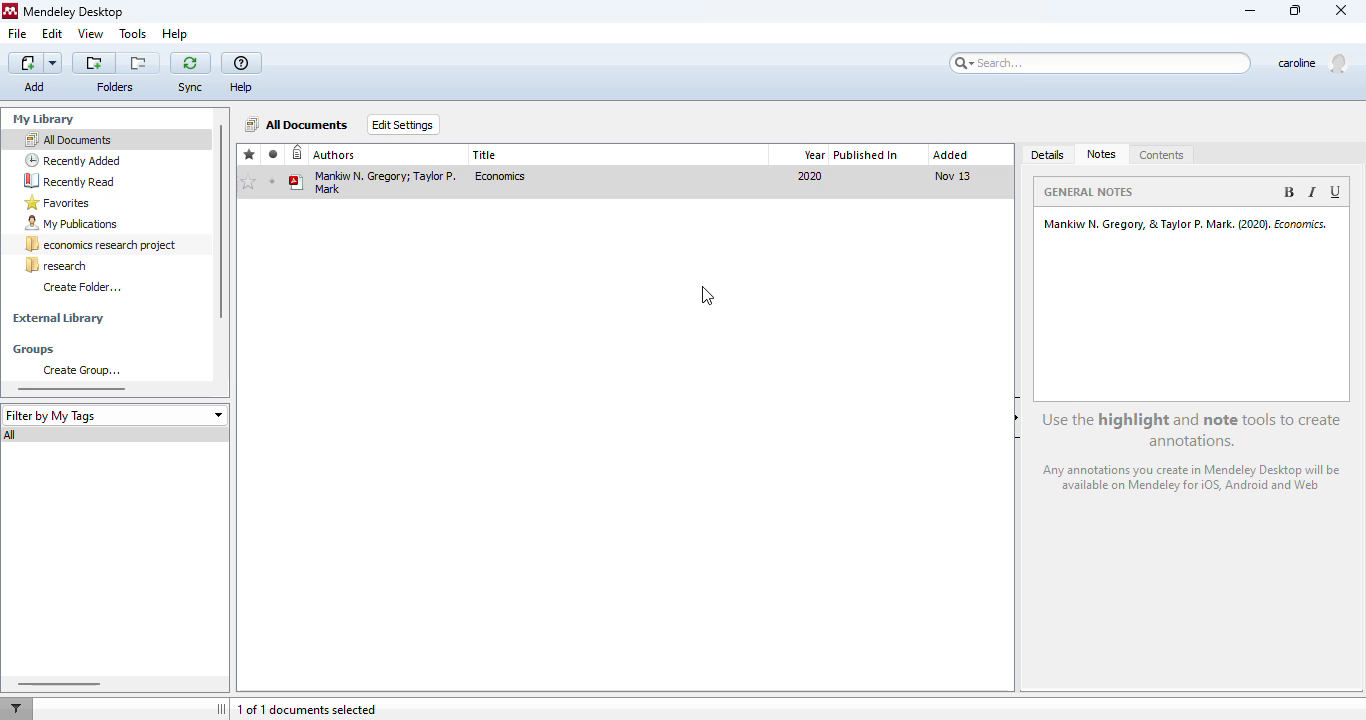 This screenshot has width=1366, height=720. Describe the element at coordinates (67, 139) in the screenshot. I see `all documents` at that location.